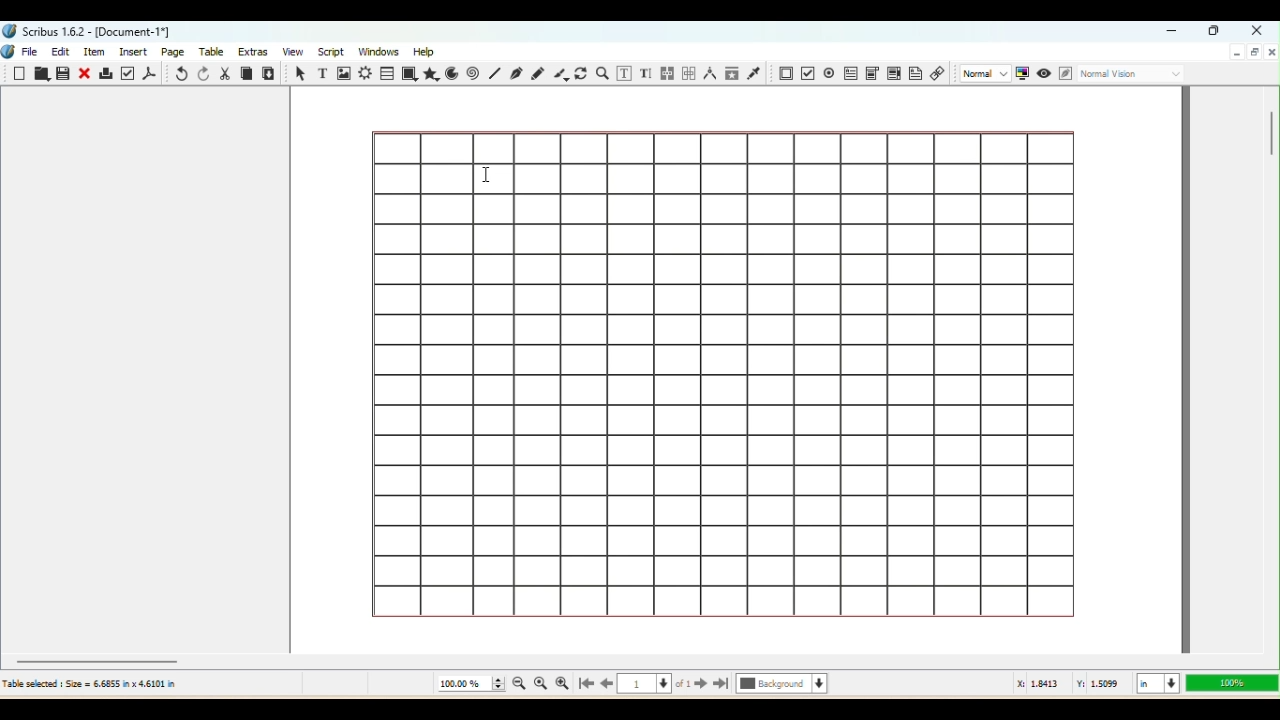 The width and height of the screenshot is (1280, 720). I want to click on Save, so click(65, 75).